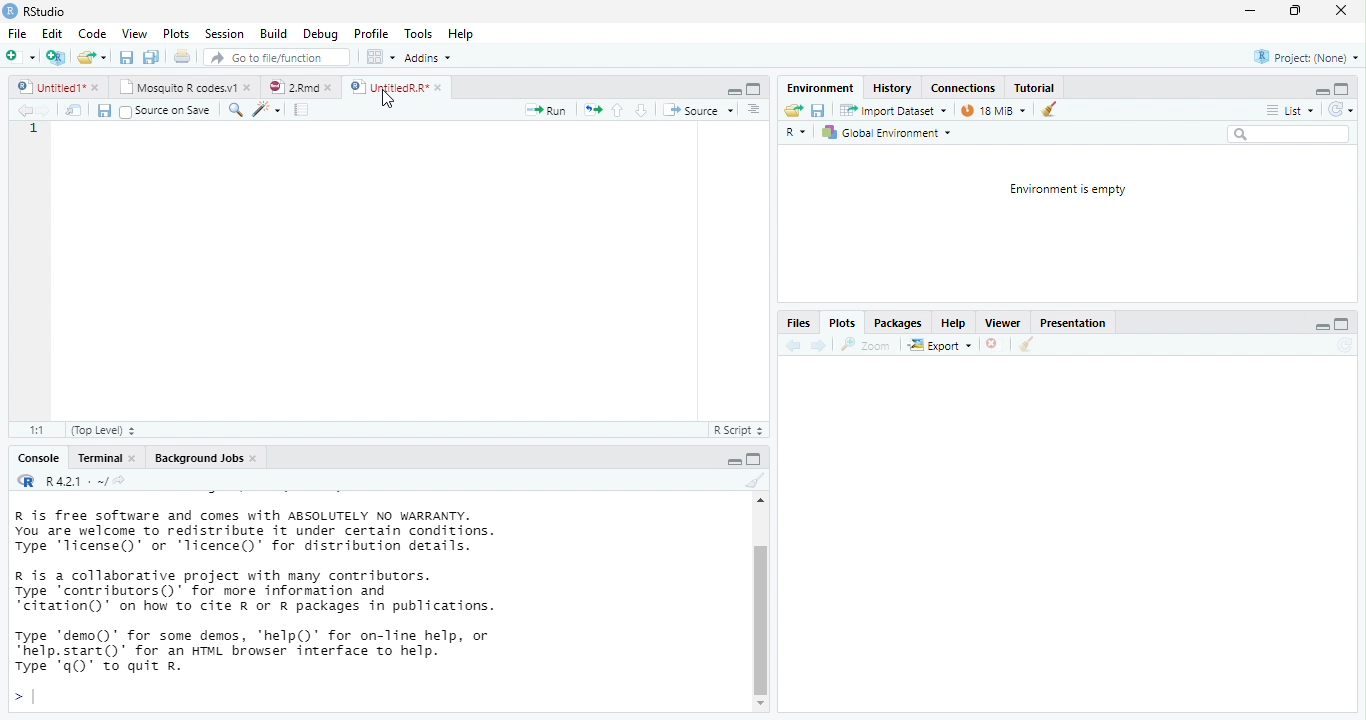 The height and width of the screenshot is (720, 1366). Describe the element at coordinates (183, 56) in the screenshot. I see `print current file` at that location.